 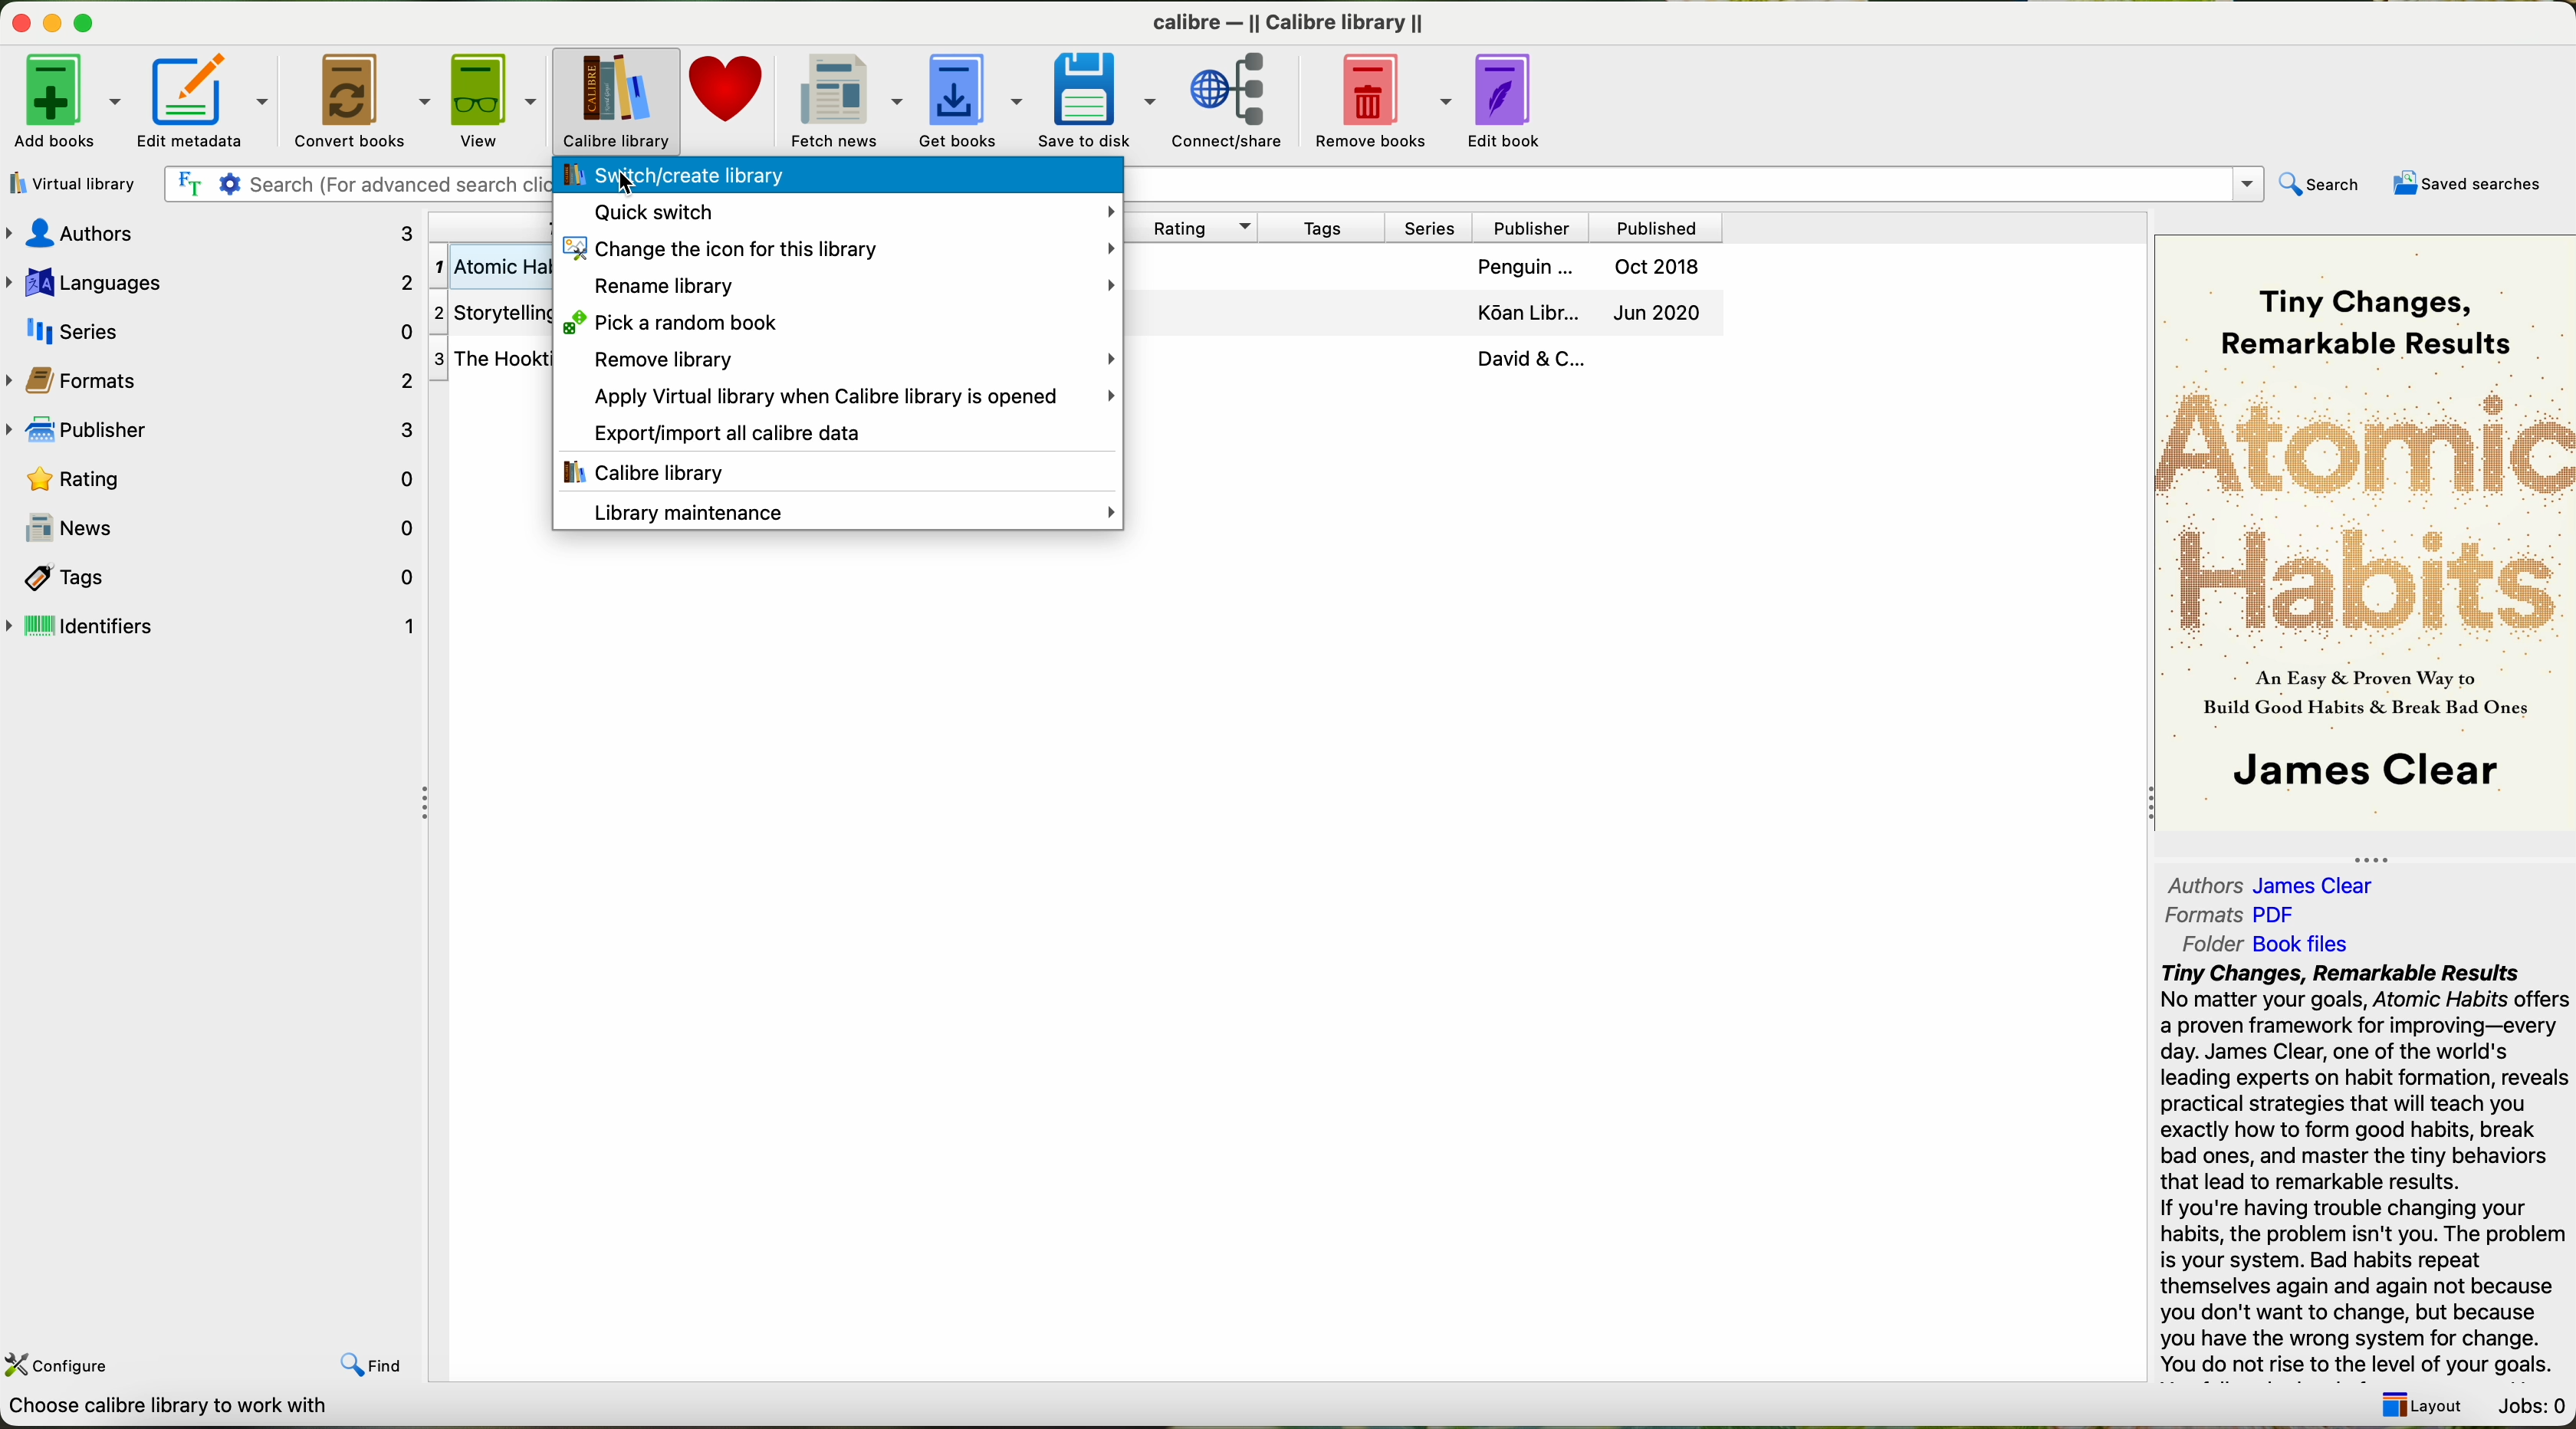 What do you see at coordinates (855, 394) in the screenshot?
I see `apply virtual library when Calibre library is opened` at bounding box center [855, 394].